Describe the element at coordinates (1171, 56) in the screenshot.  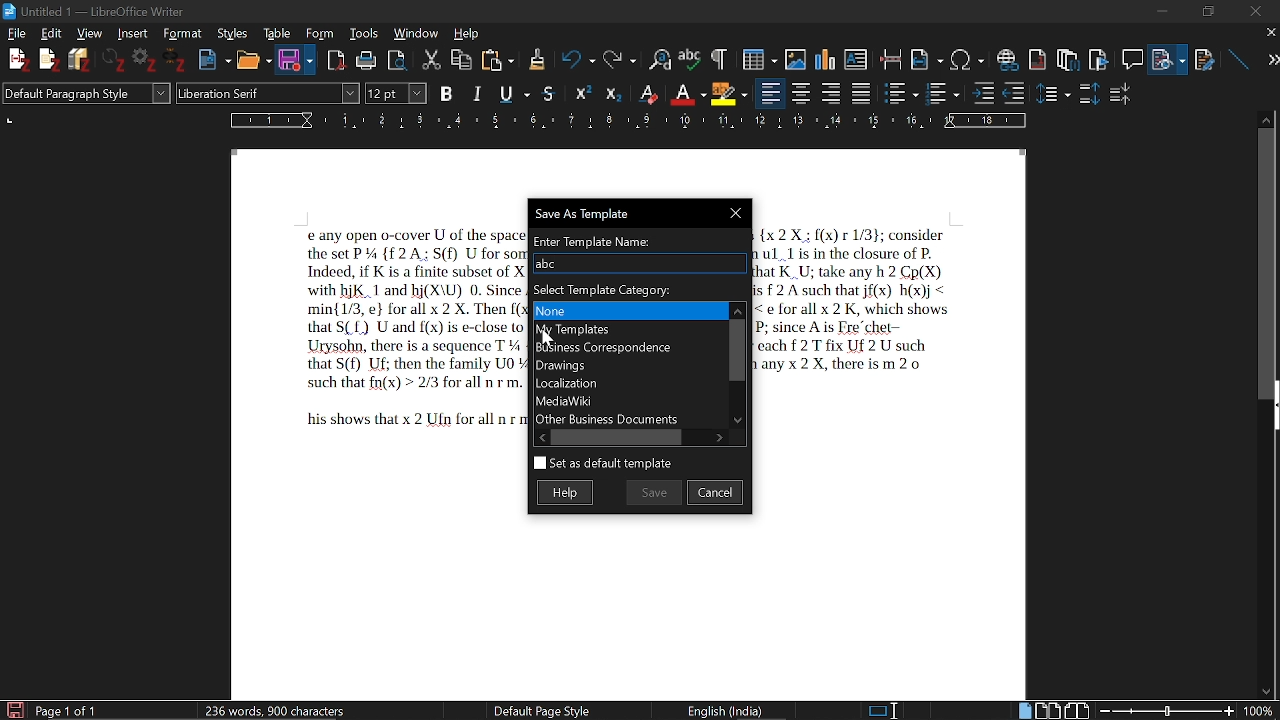
I see `File` at that location.